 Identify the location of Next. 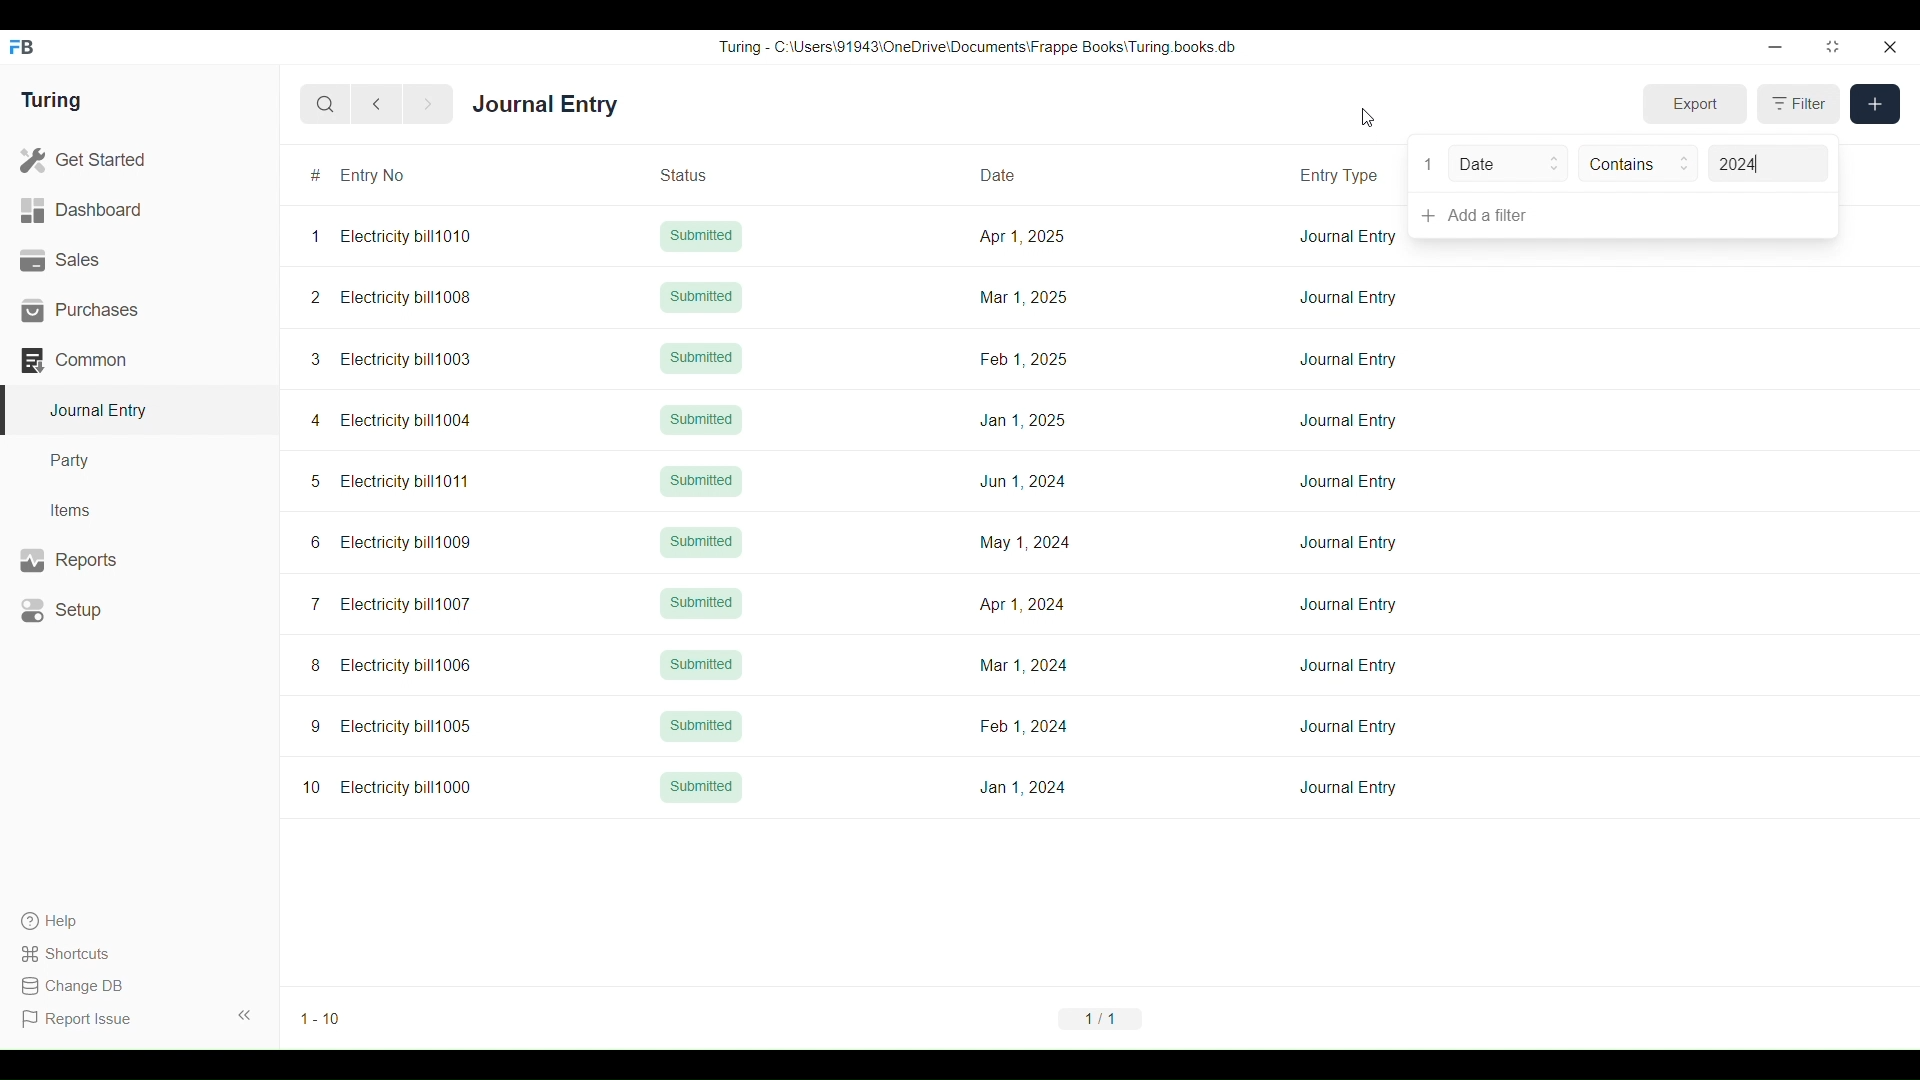
(428, 105).